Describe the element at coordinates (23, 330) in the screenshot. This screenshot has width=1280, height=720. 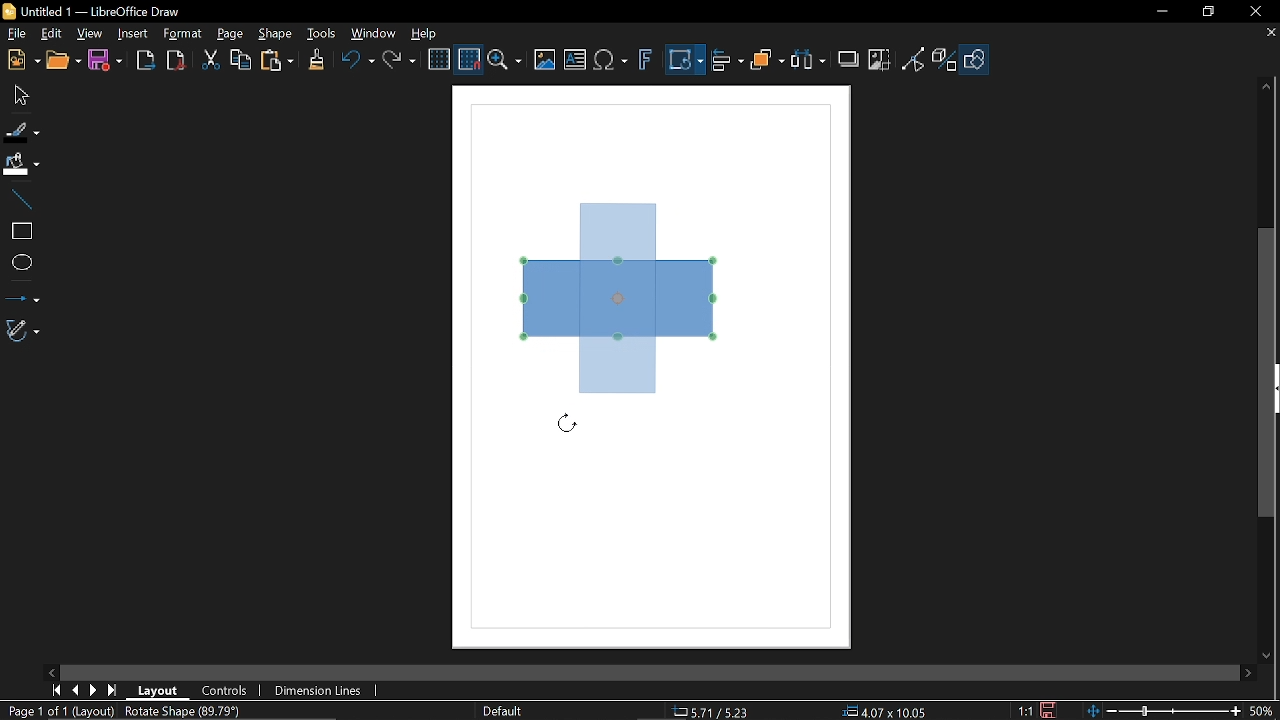
I see `Curves and polygons` at that location.